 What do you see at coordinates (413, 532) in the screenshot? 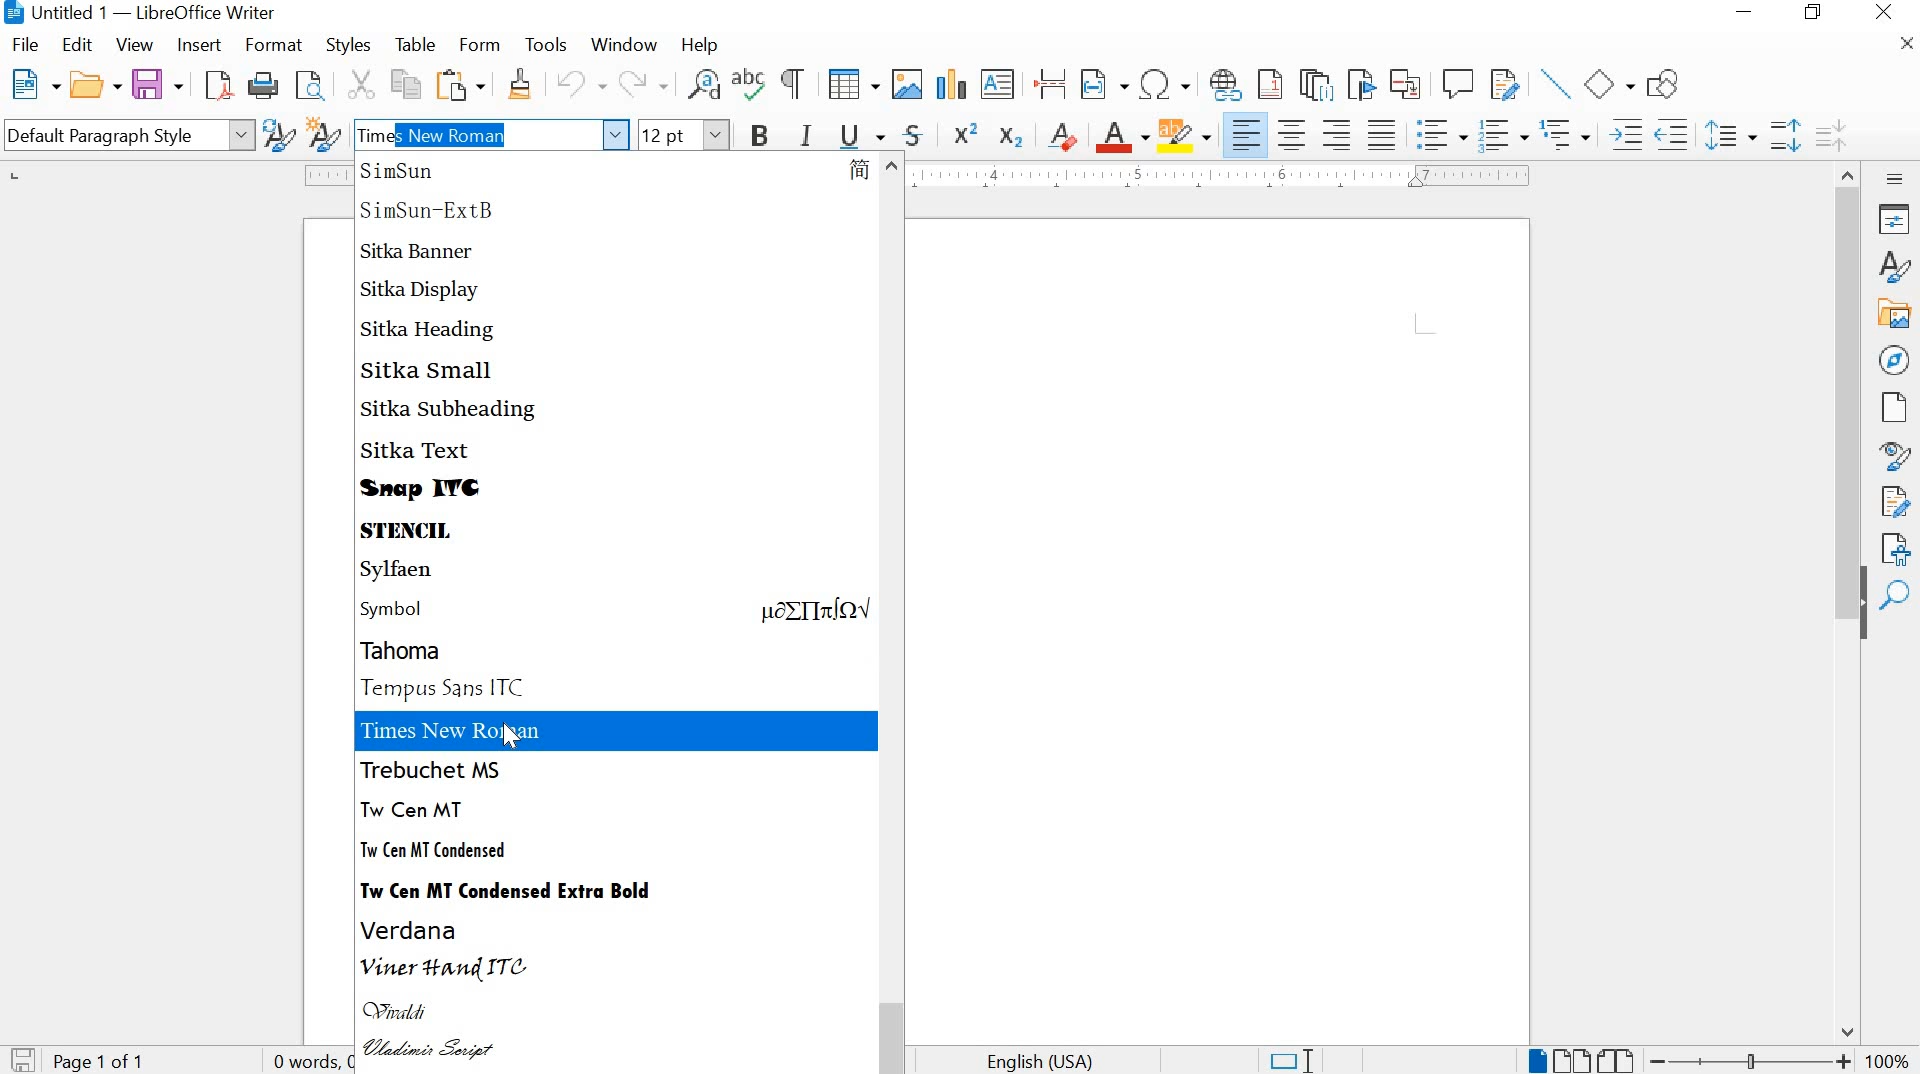
I see `STENCIL` at bounding box center [413, 532].